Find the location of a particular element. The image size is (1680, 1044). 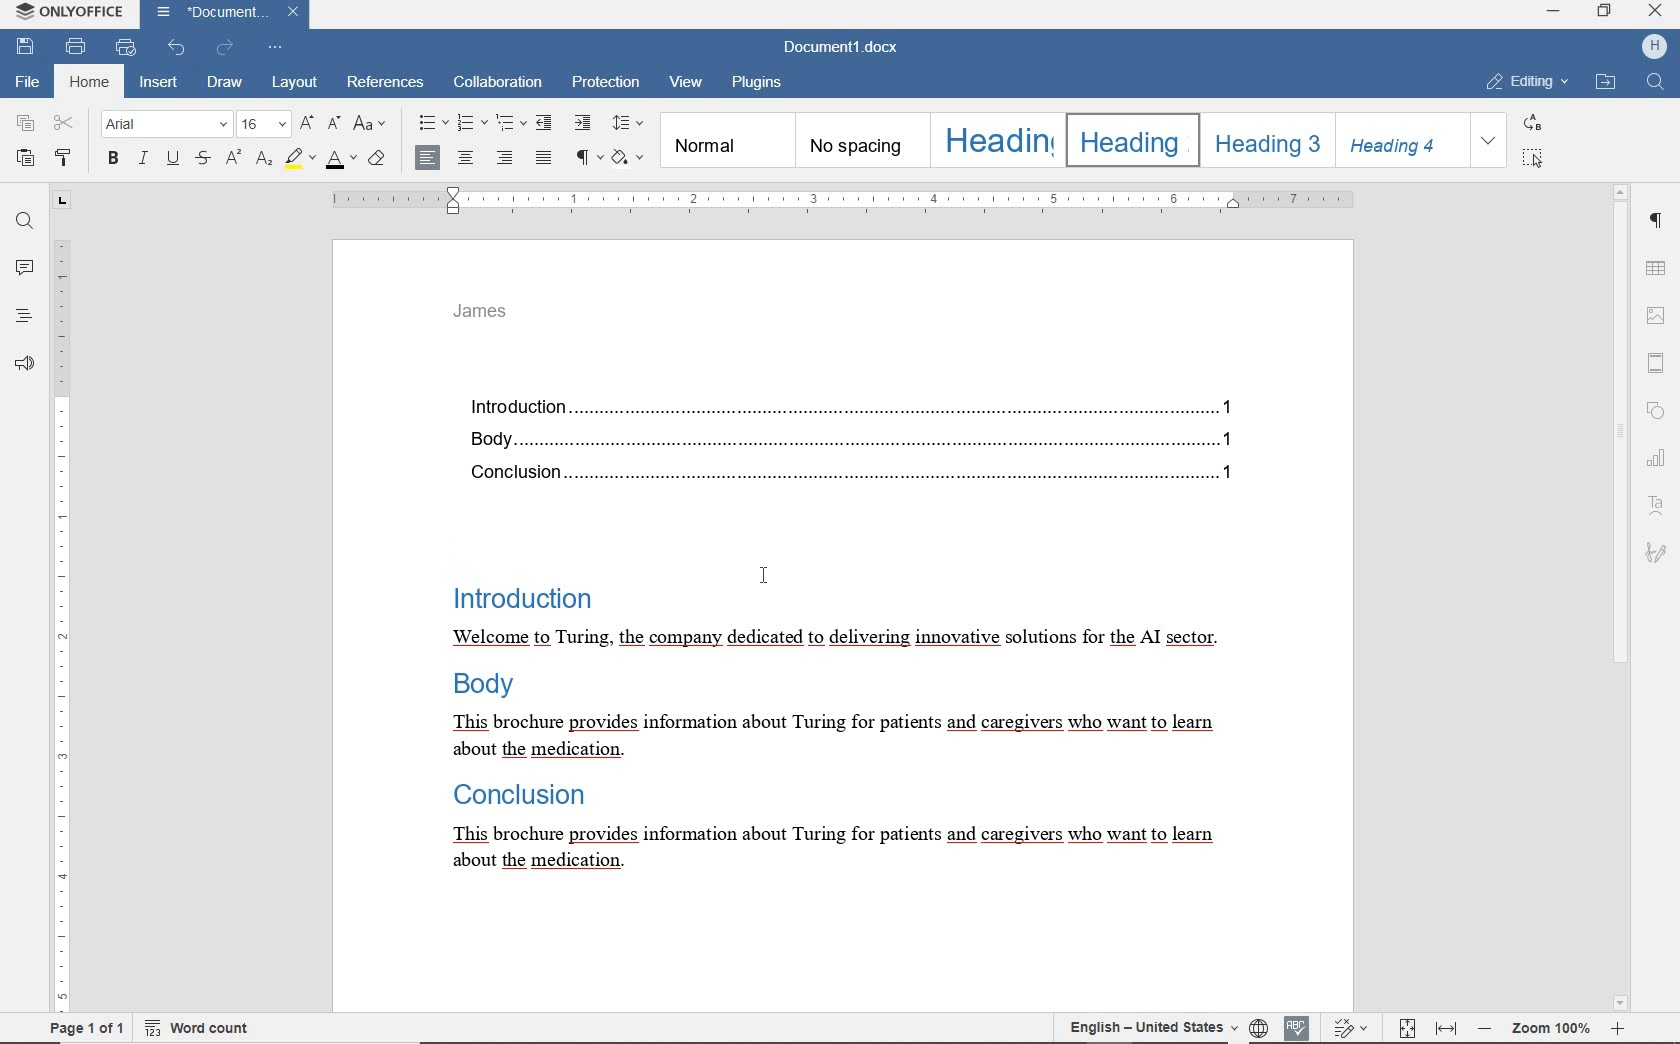

track changes is located at coordinates (1352, 1028).